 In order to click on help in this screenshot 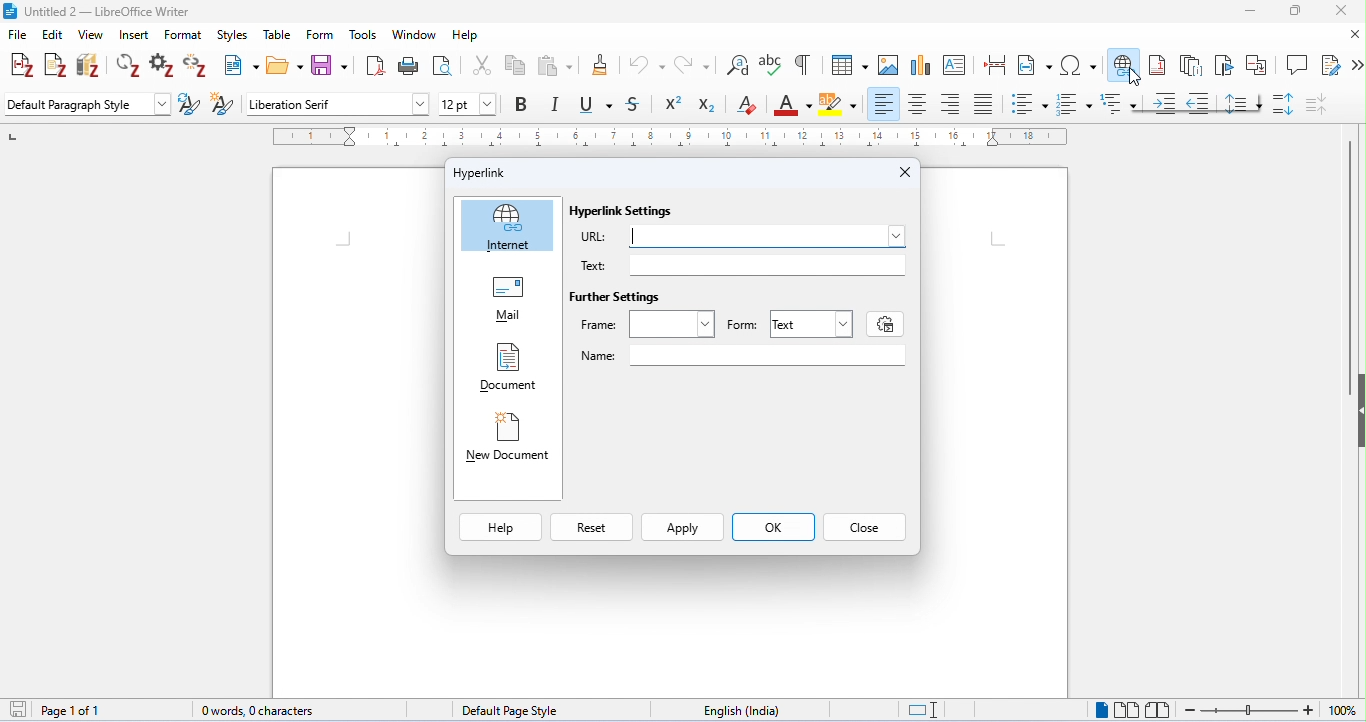, I will do `click(466, 36)`.